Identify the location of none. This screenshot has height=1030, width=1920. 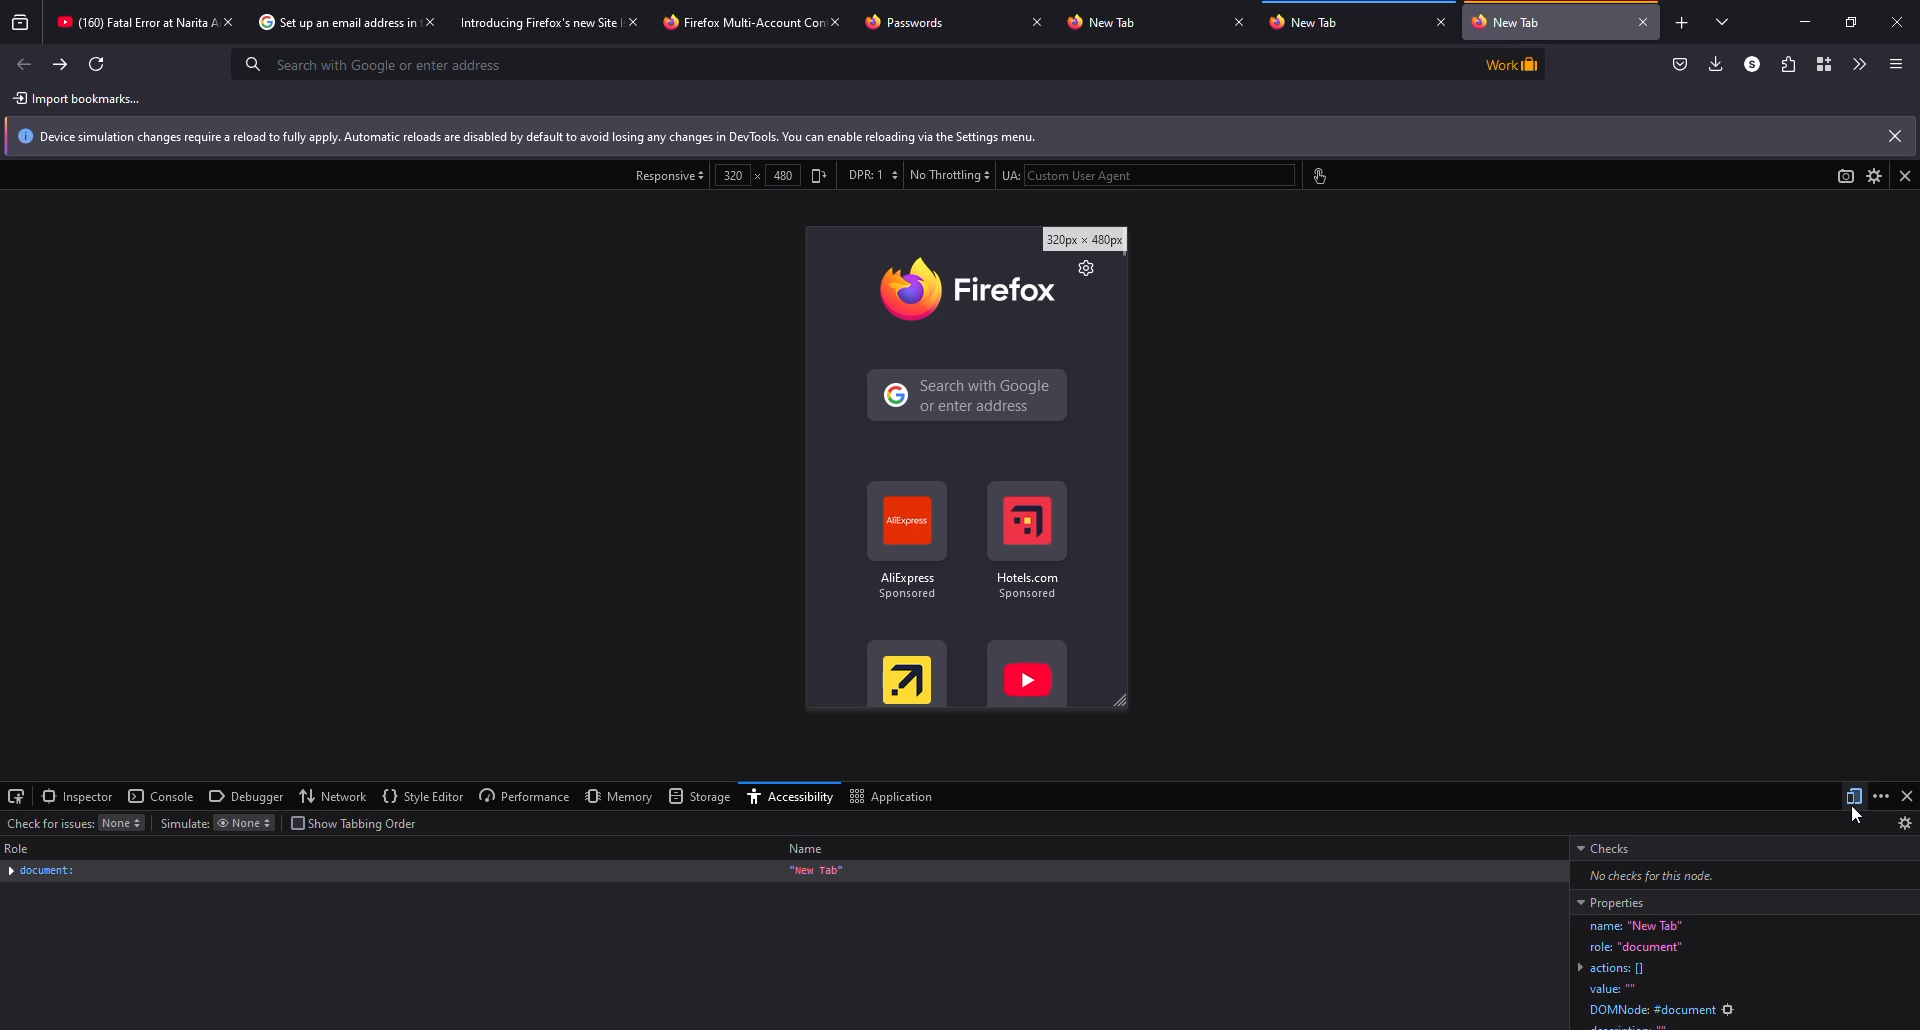
(122, 822).